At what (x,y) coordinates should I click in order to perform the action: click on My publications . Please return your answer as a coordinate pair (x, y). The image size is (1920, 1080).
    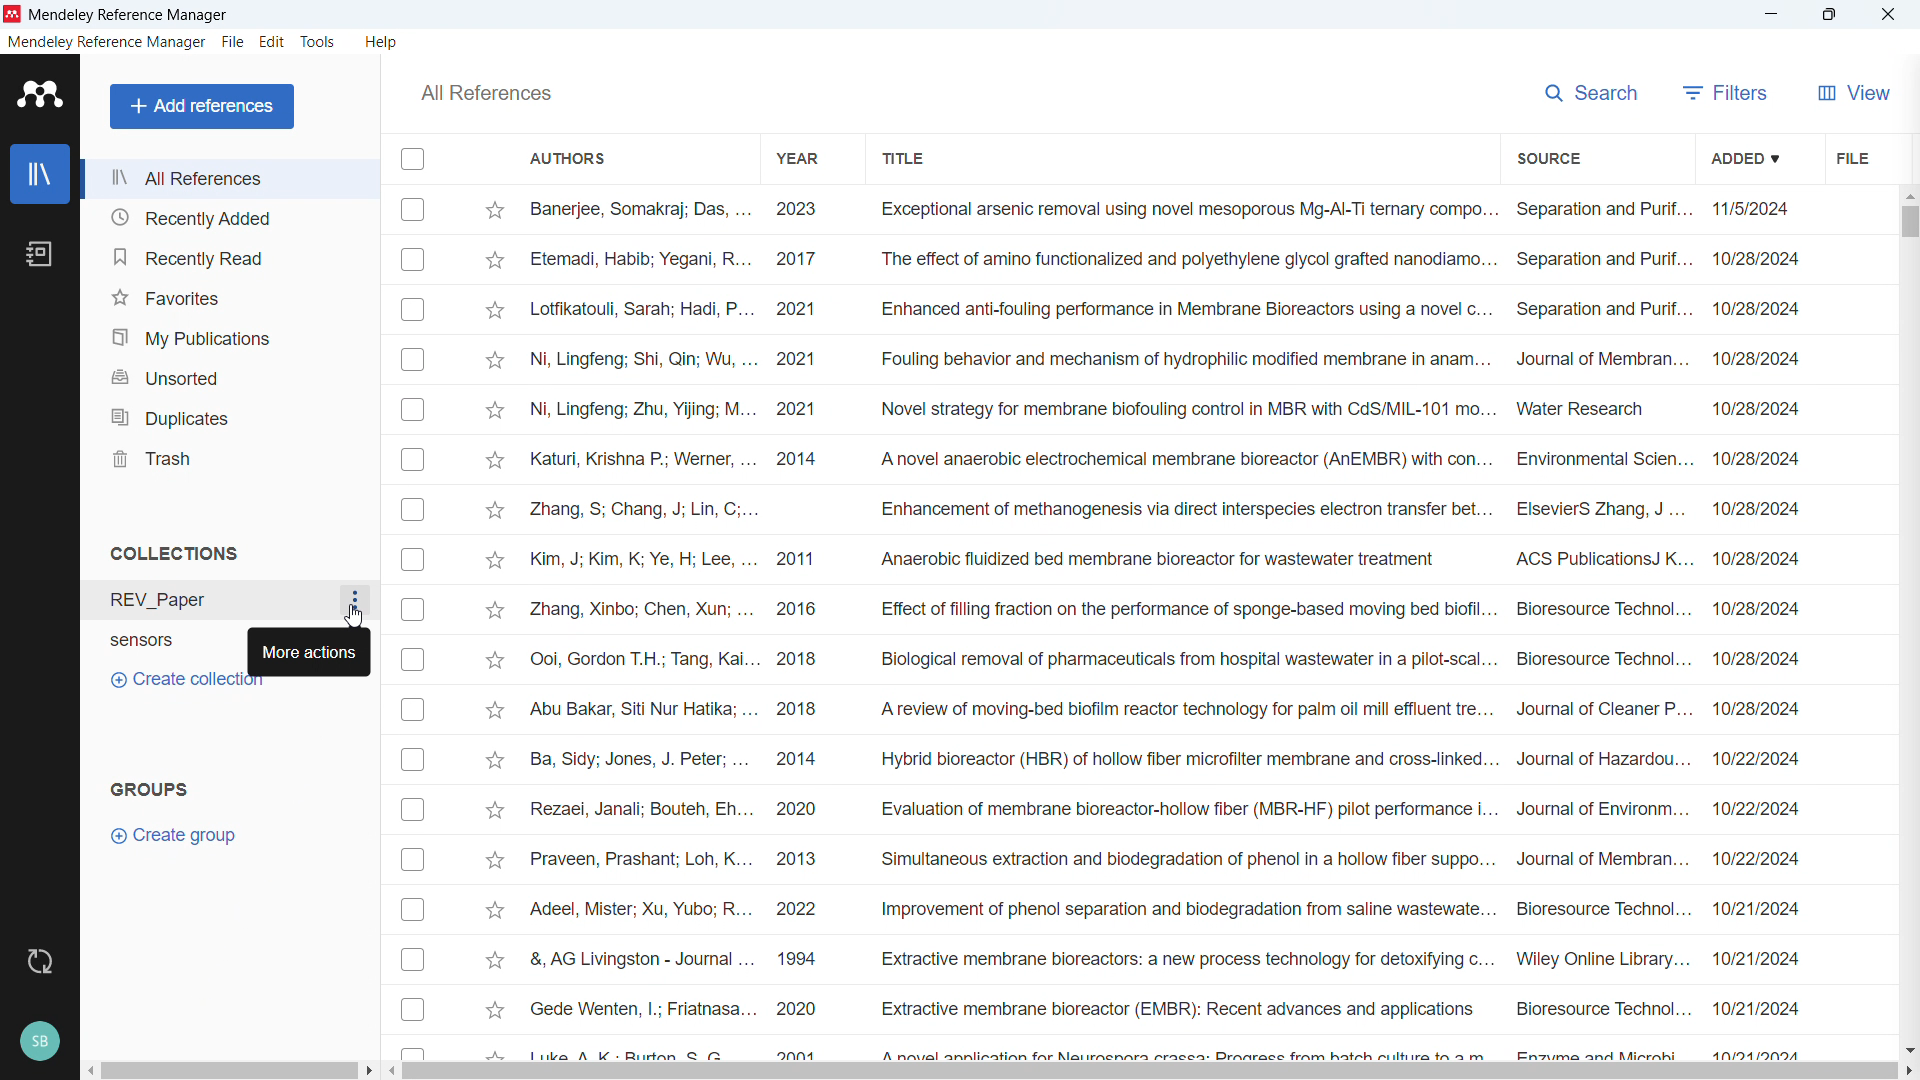
    Looking at the image, I should click on (229, 335).